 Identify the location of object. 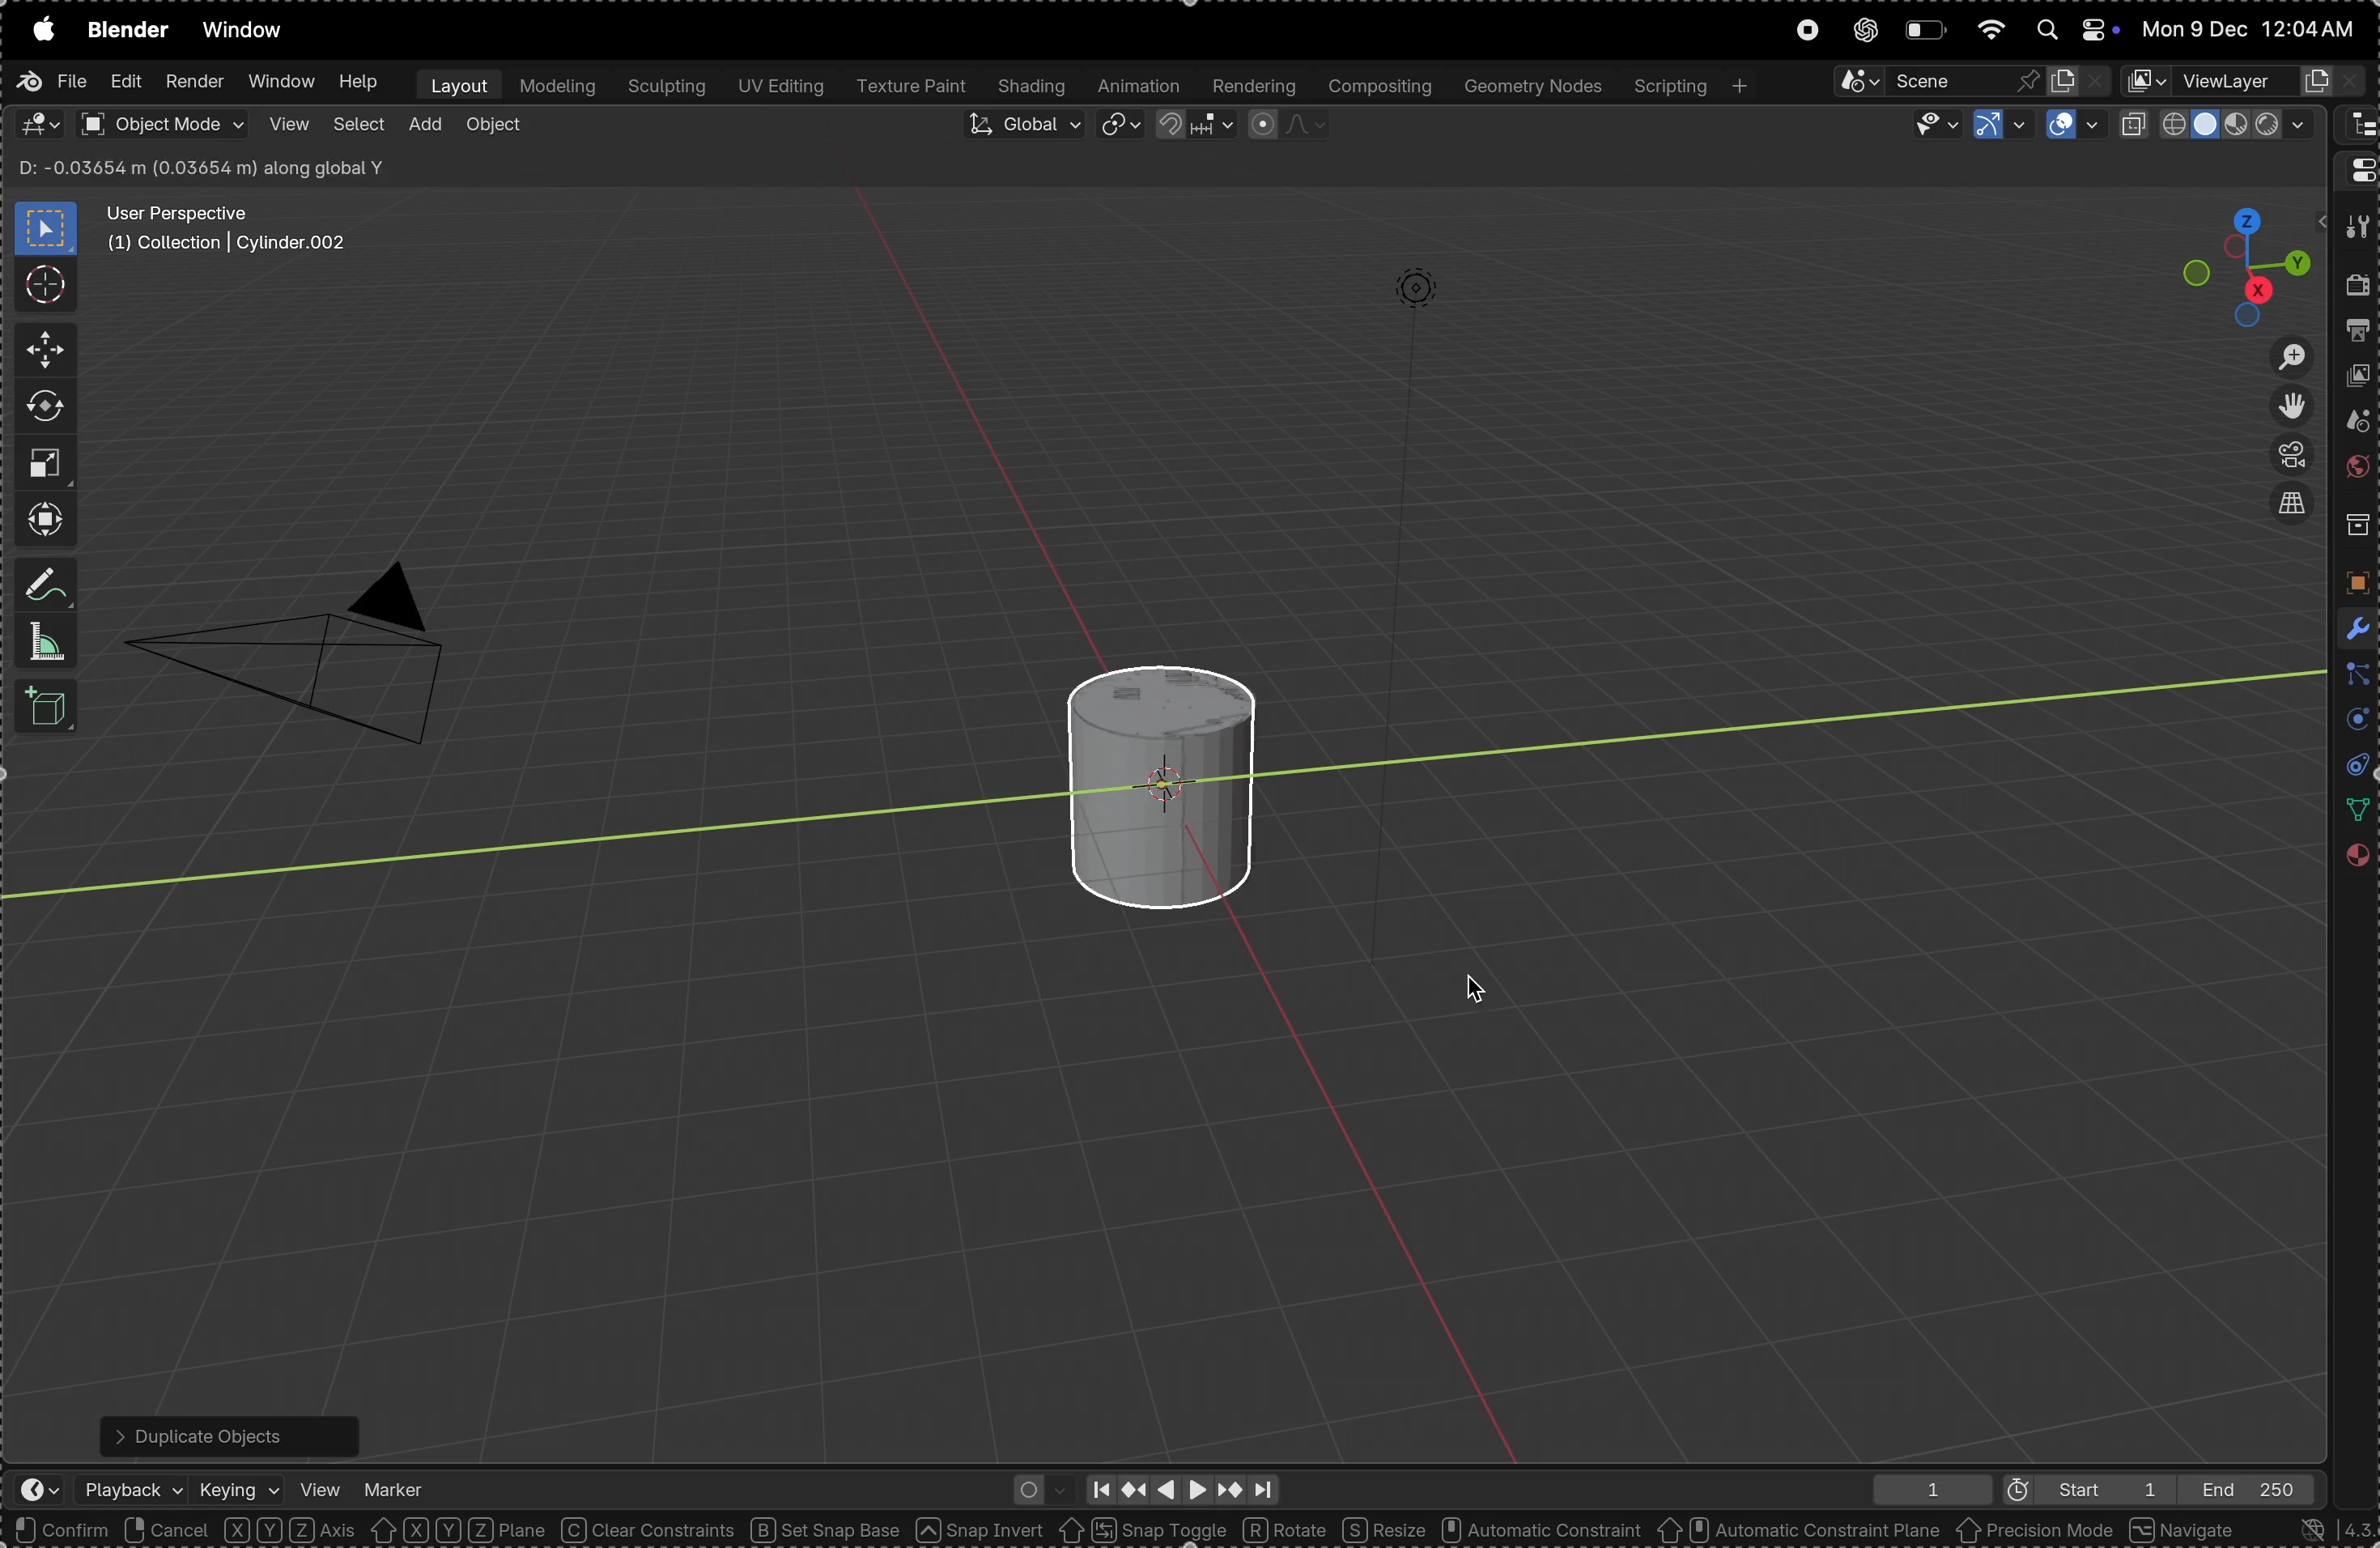
(494, 129).